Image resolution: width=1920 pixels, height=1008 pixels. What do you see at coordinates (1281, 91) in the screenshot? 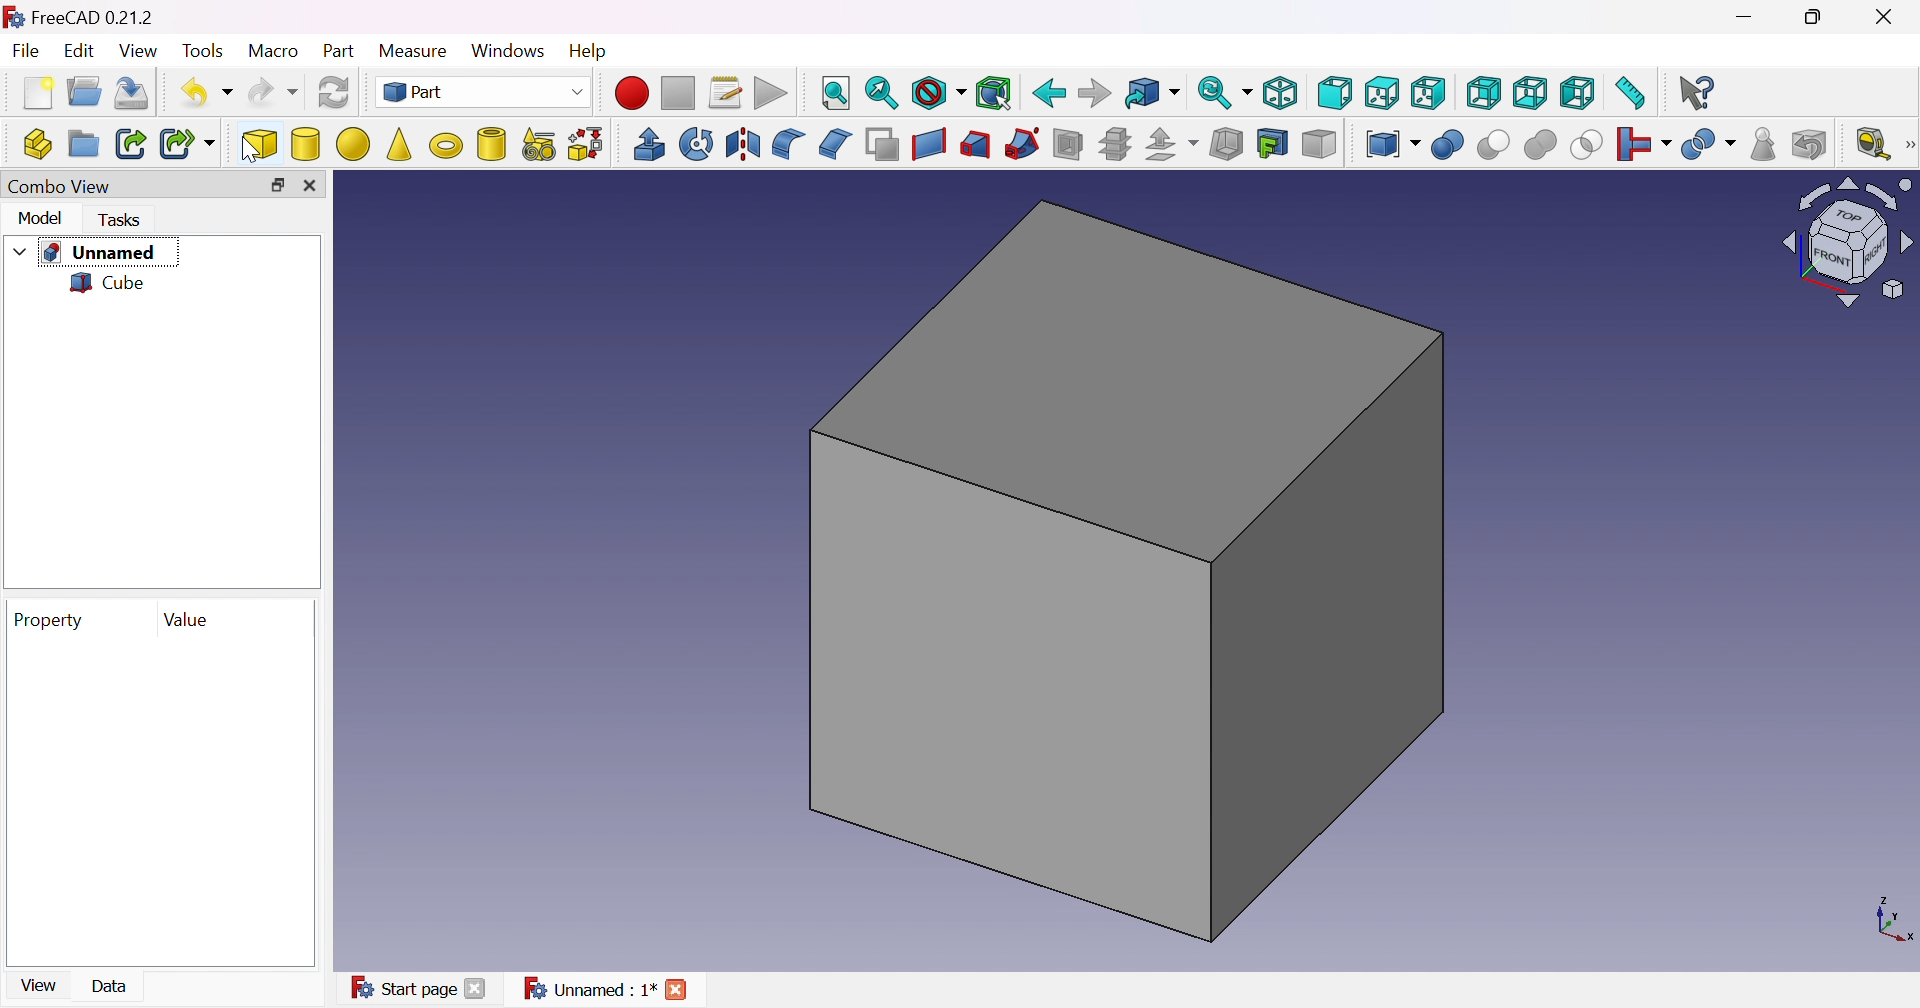
I see `Isometric` at bounding box center [1281, 91].